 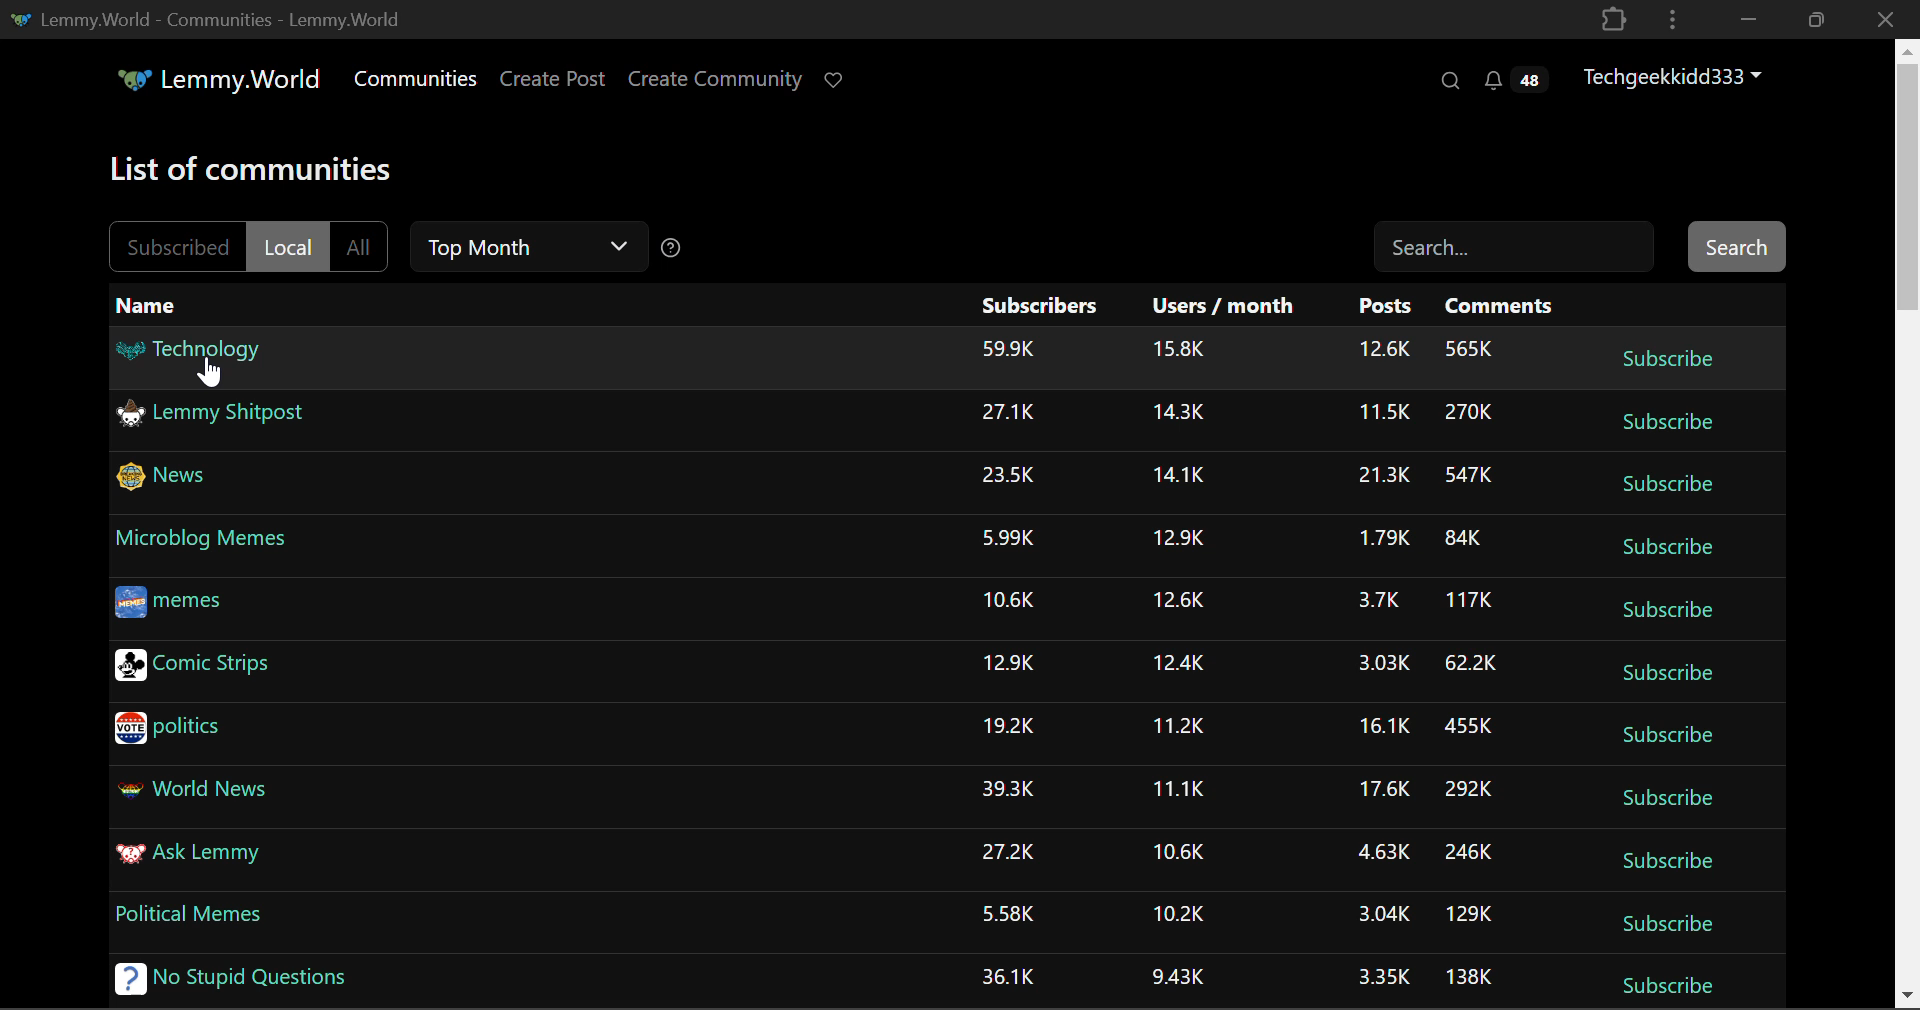 What do you see at coordinates (205, 539) in the screenshot?
I see `Microblog Memes` at bounding box center [205, 539].